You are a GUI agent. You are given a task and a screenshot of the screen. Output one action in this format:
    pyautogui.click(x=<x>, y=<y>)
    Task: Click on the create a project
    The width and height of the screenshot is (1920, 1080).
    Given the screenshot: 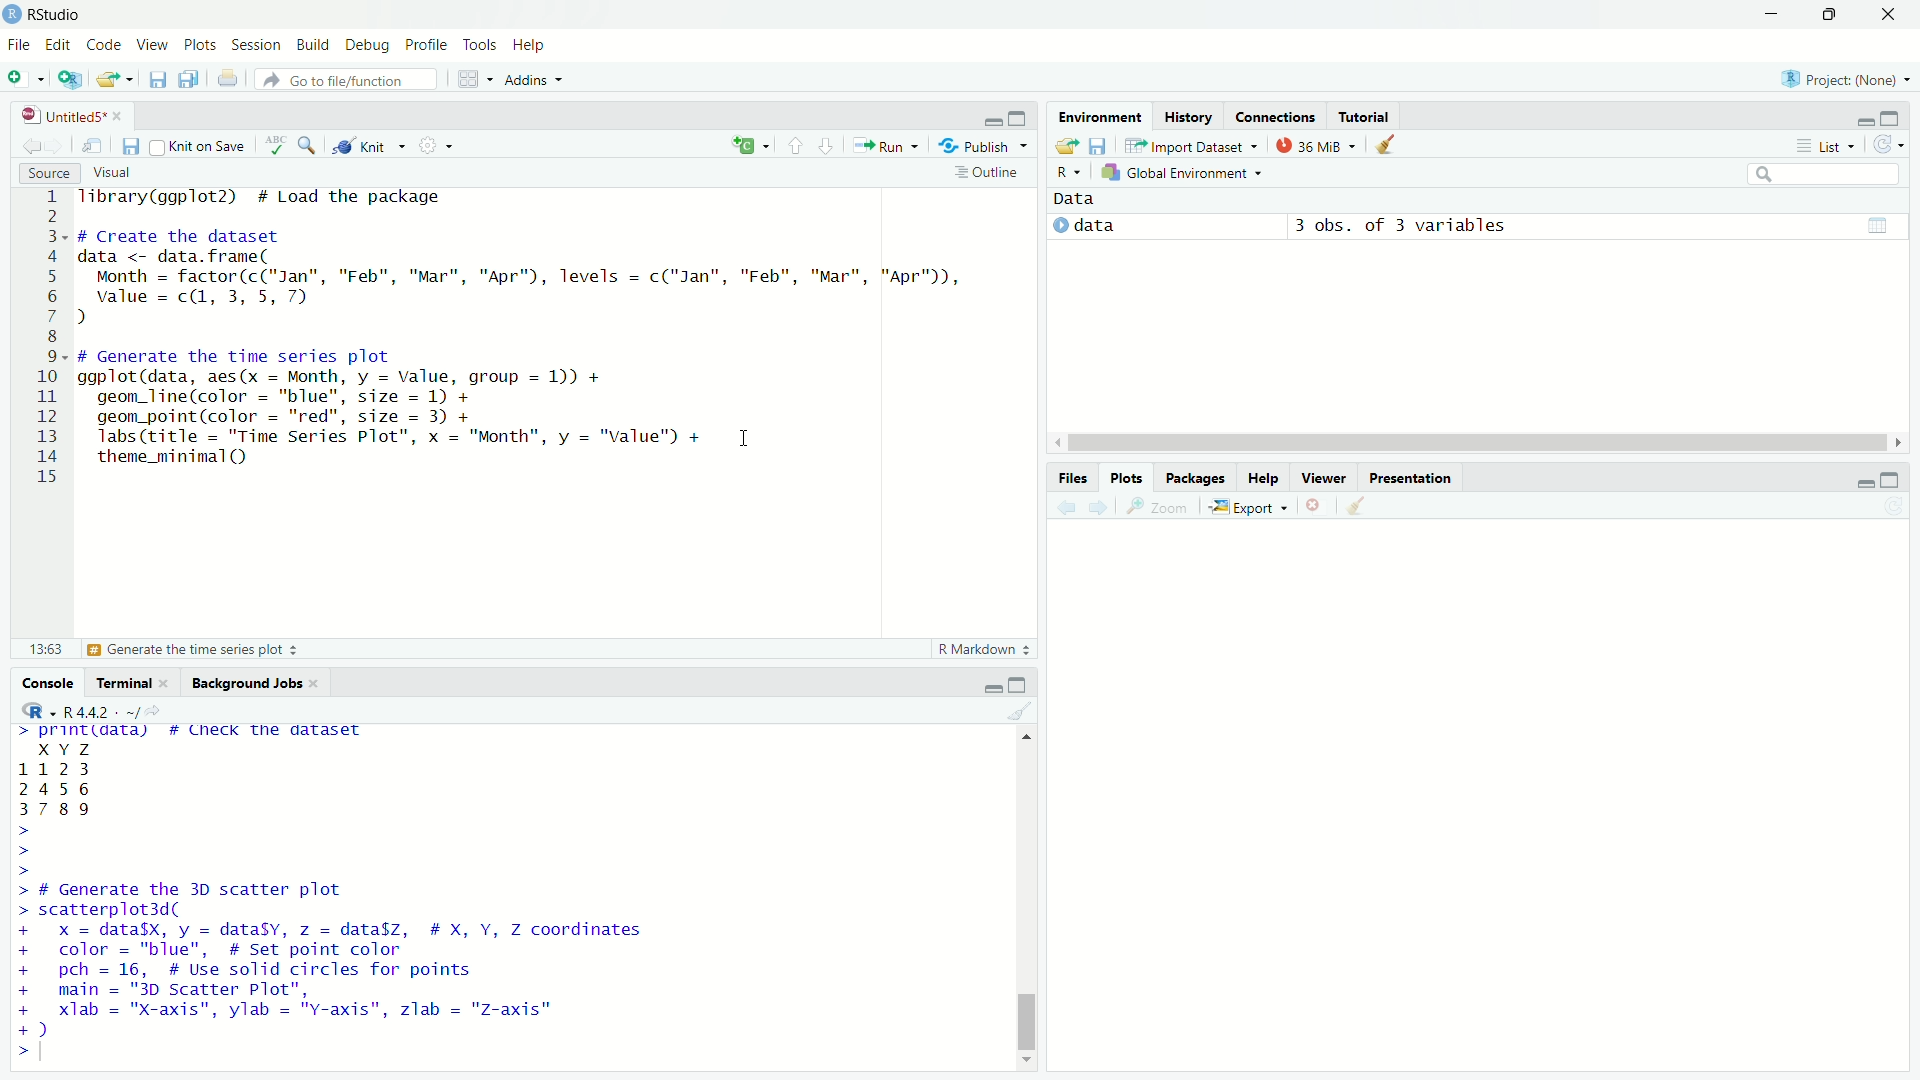 What is the action you would take?
    pyautogui.click(x=69, y=80)
    